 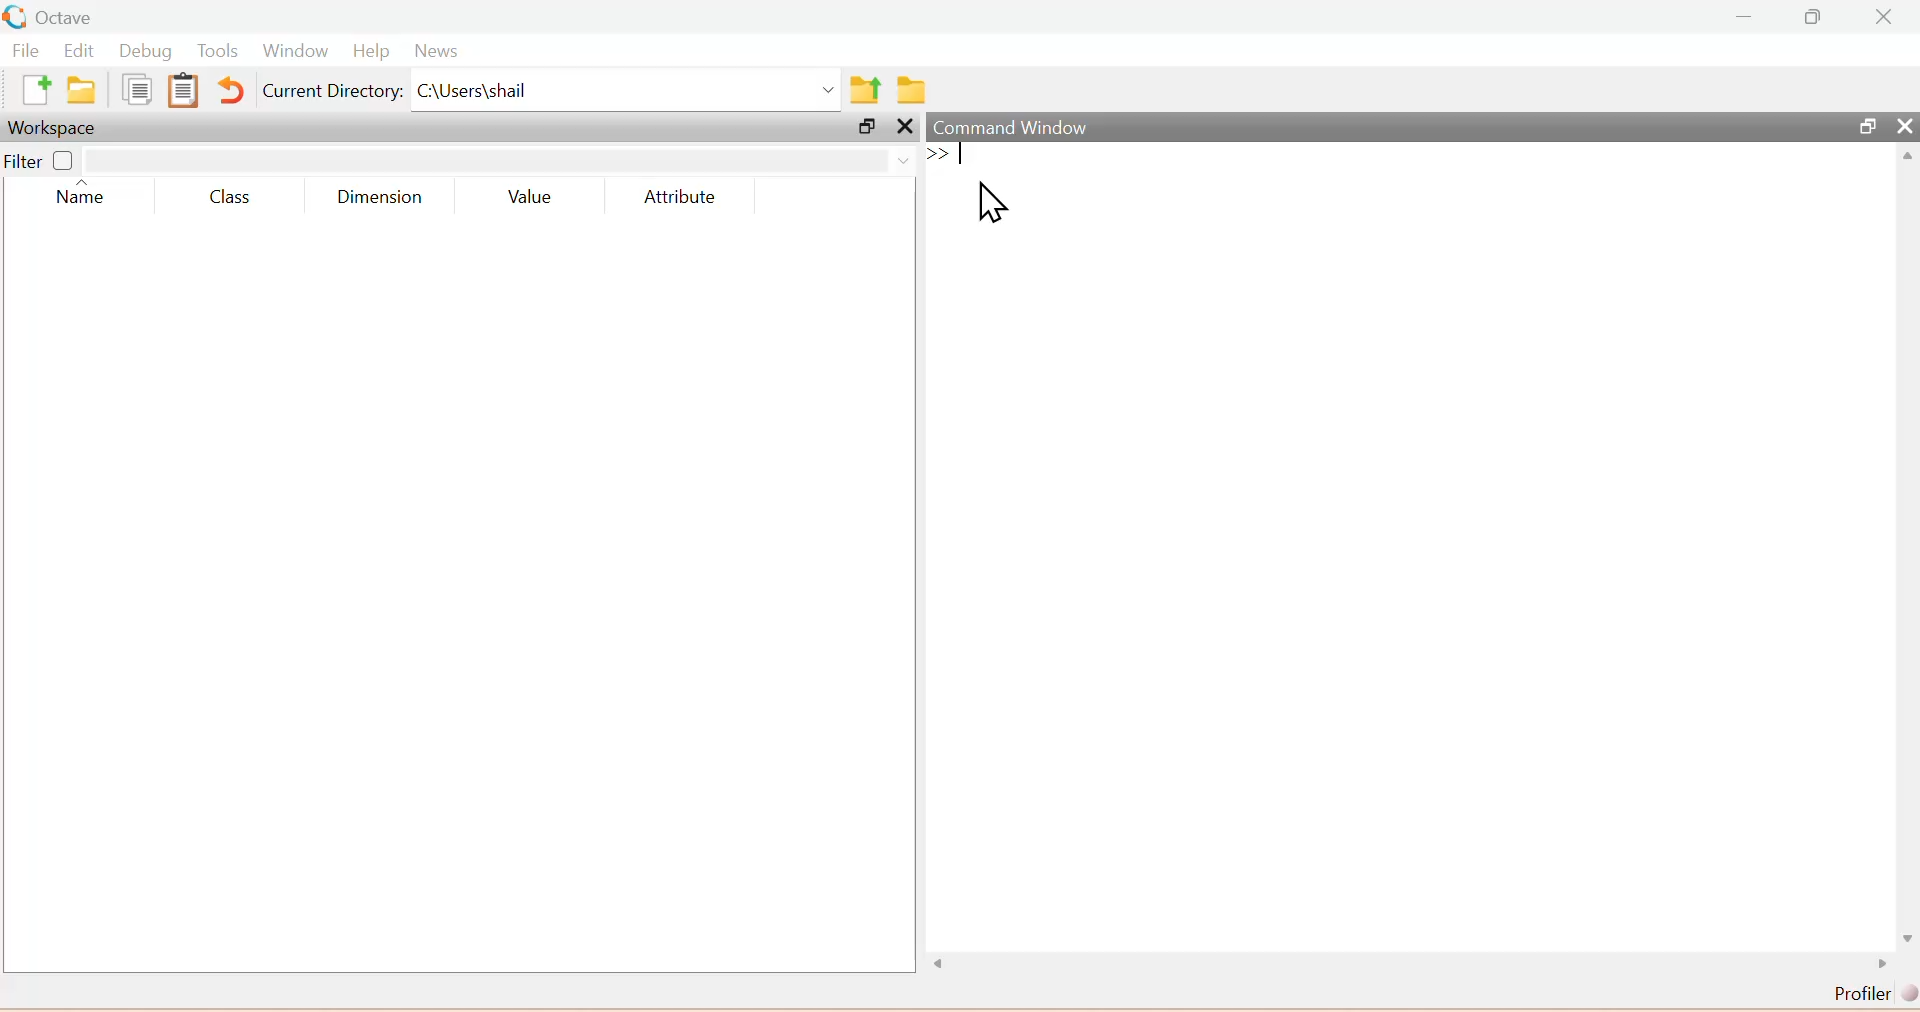 What do you see at coordinates (183, 90) in the screenshot?
I see `paste` at bounding box center [183, 90].